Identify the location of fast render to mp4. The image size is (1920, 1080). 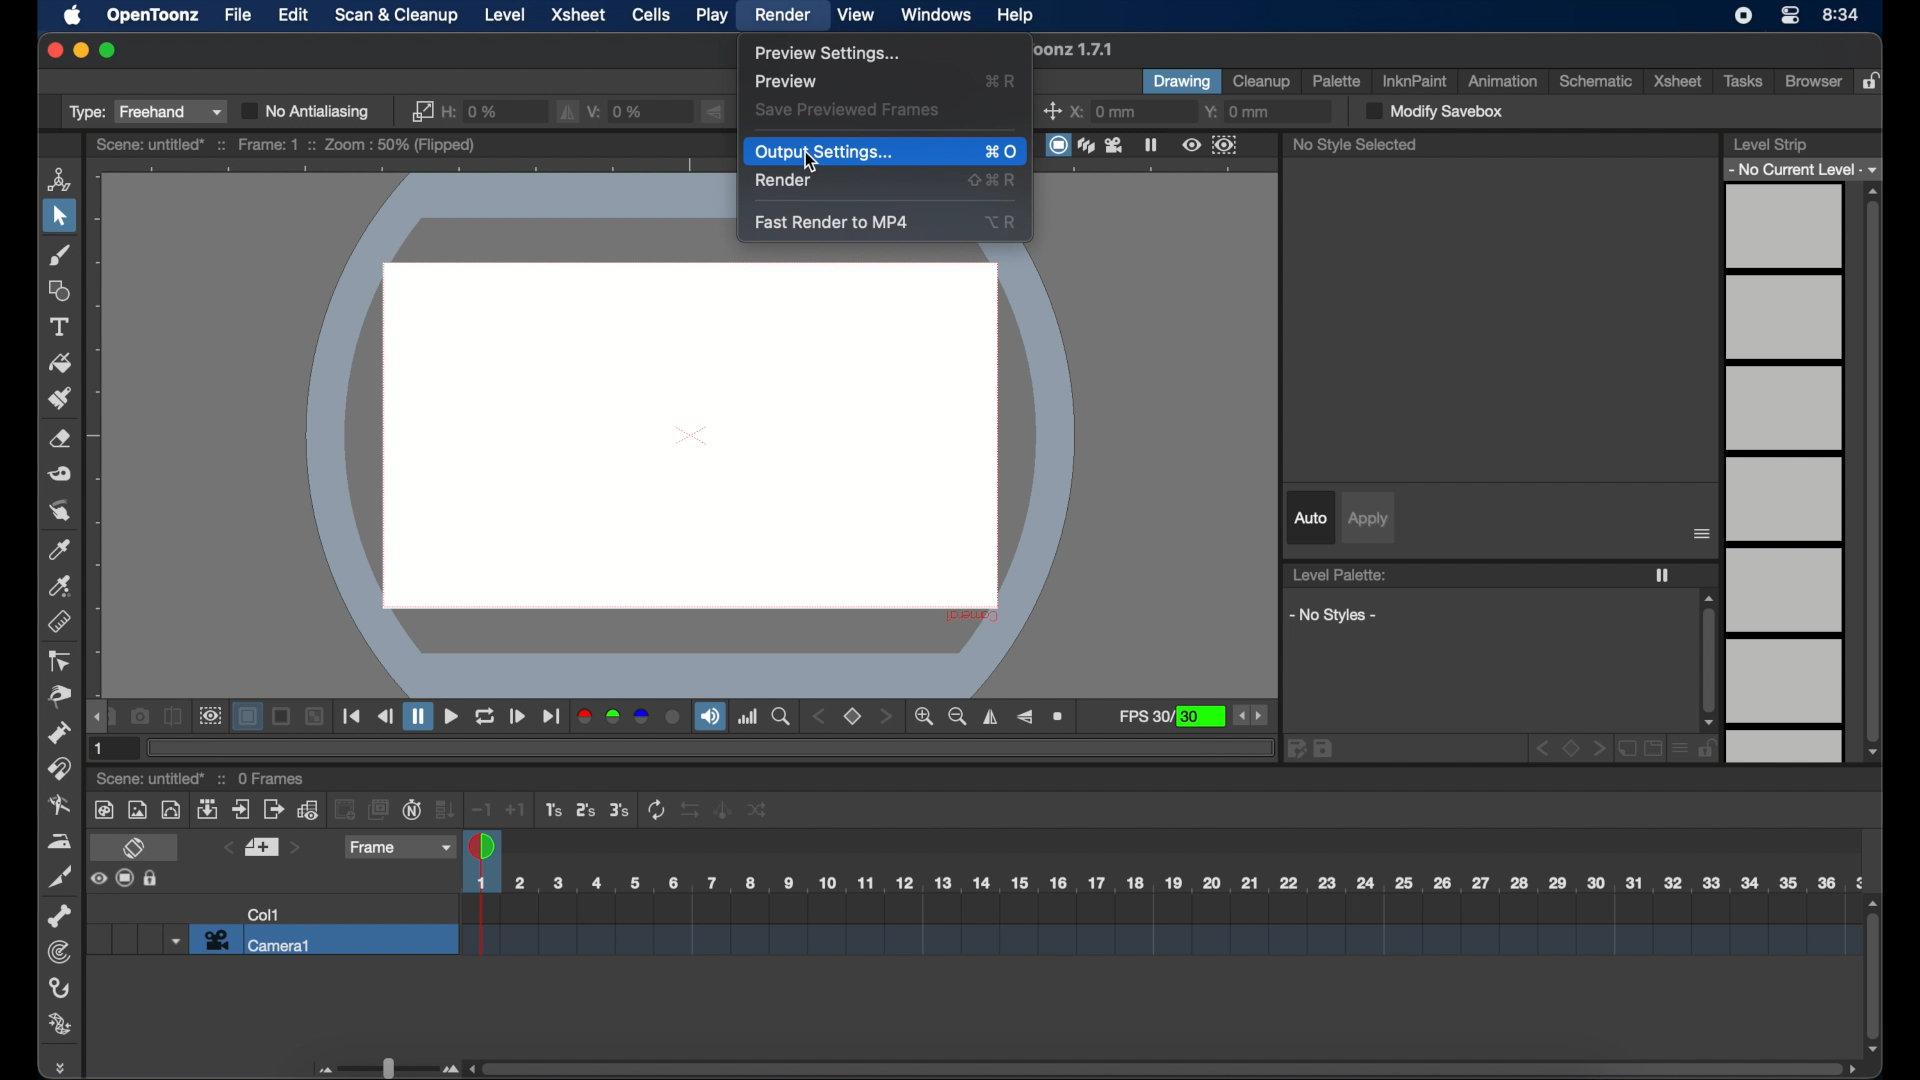
(835, 223).